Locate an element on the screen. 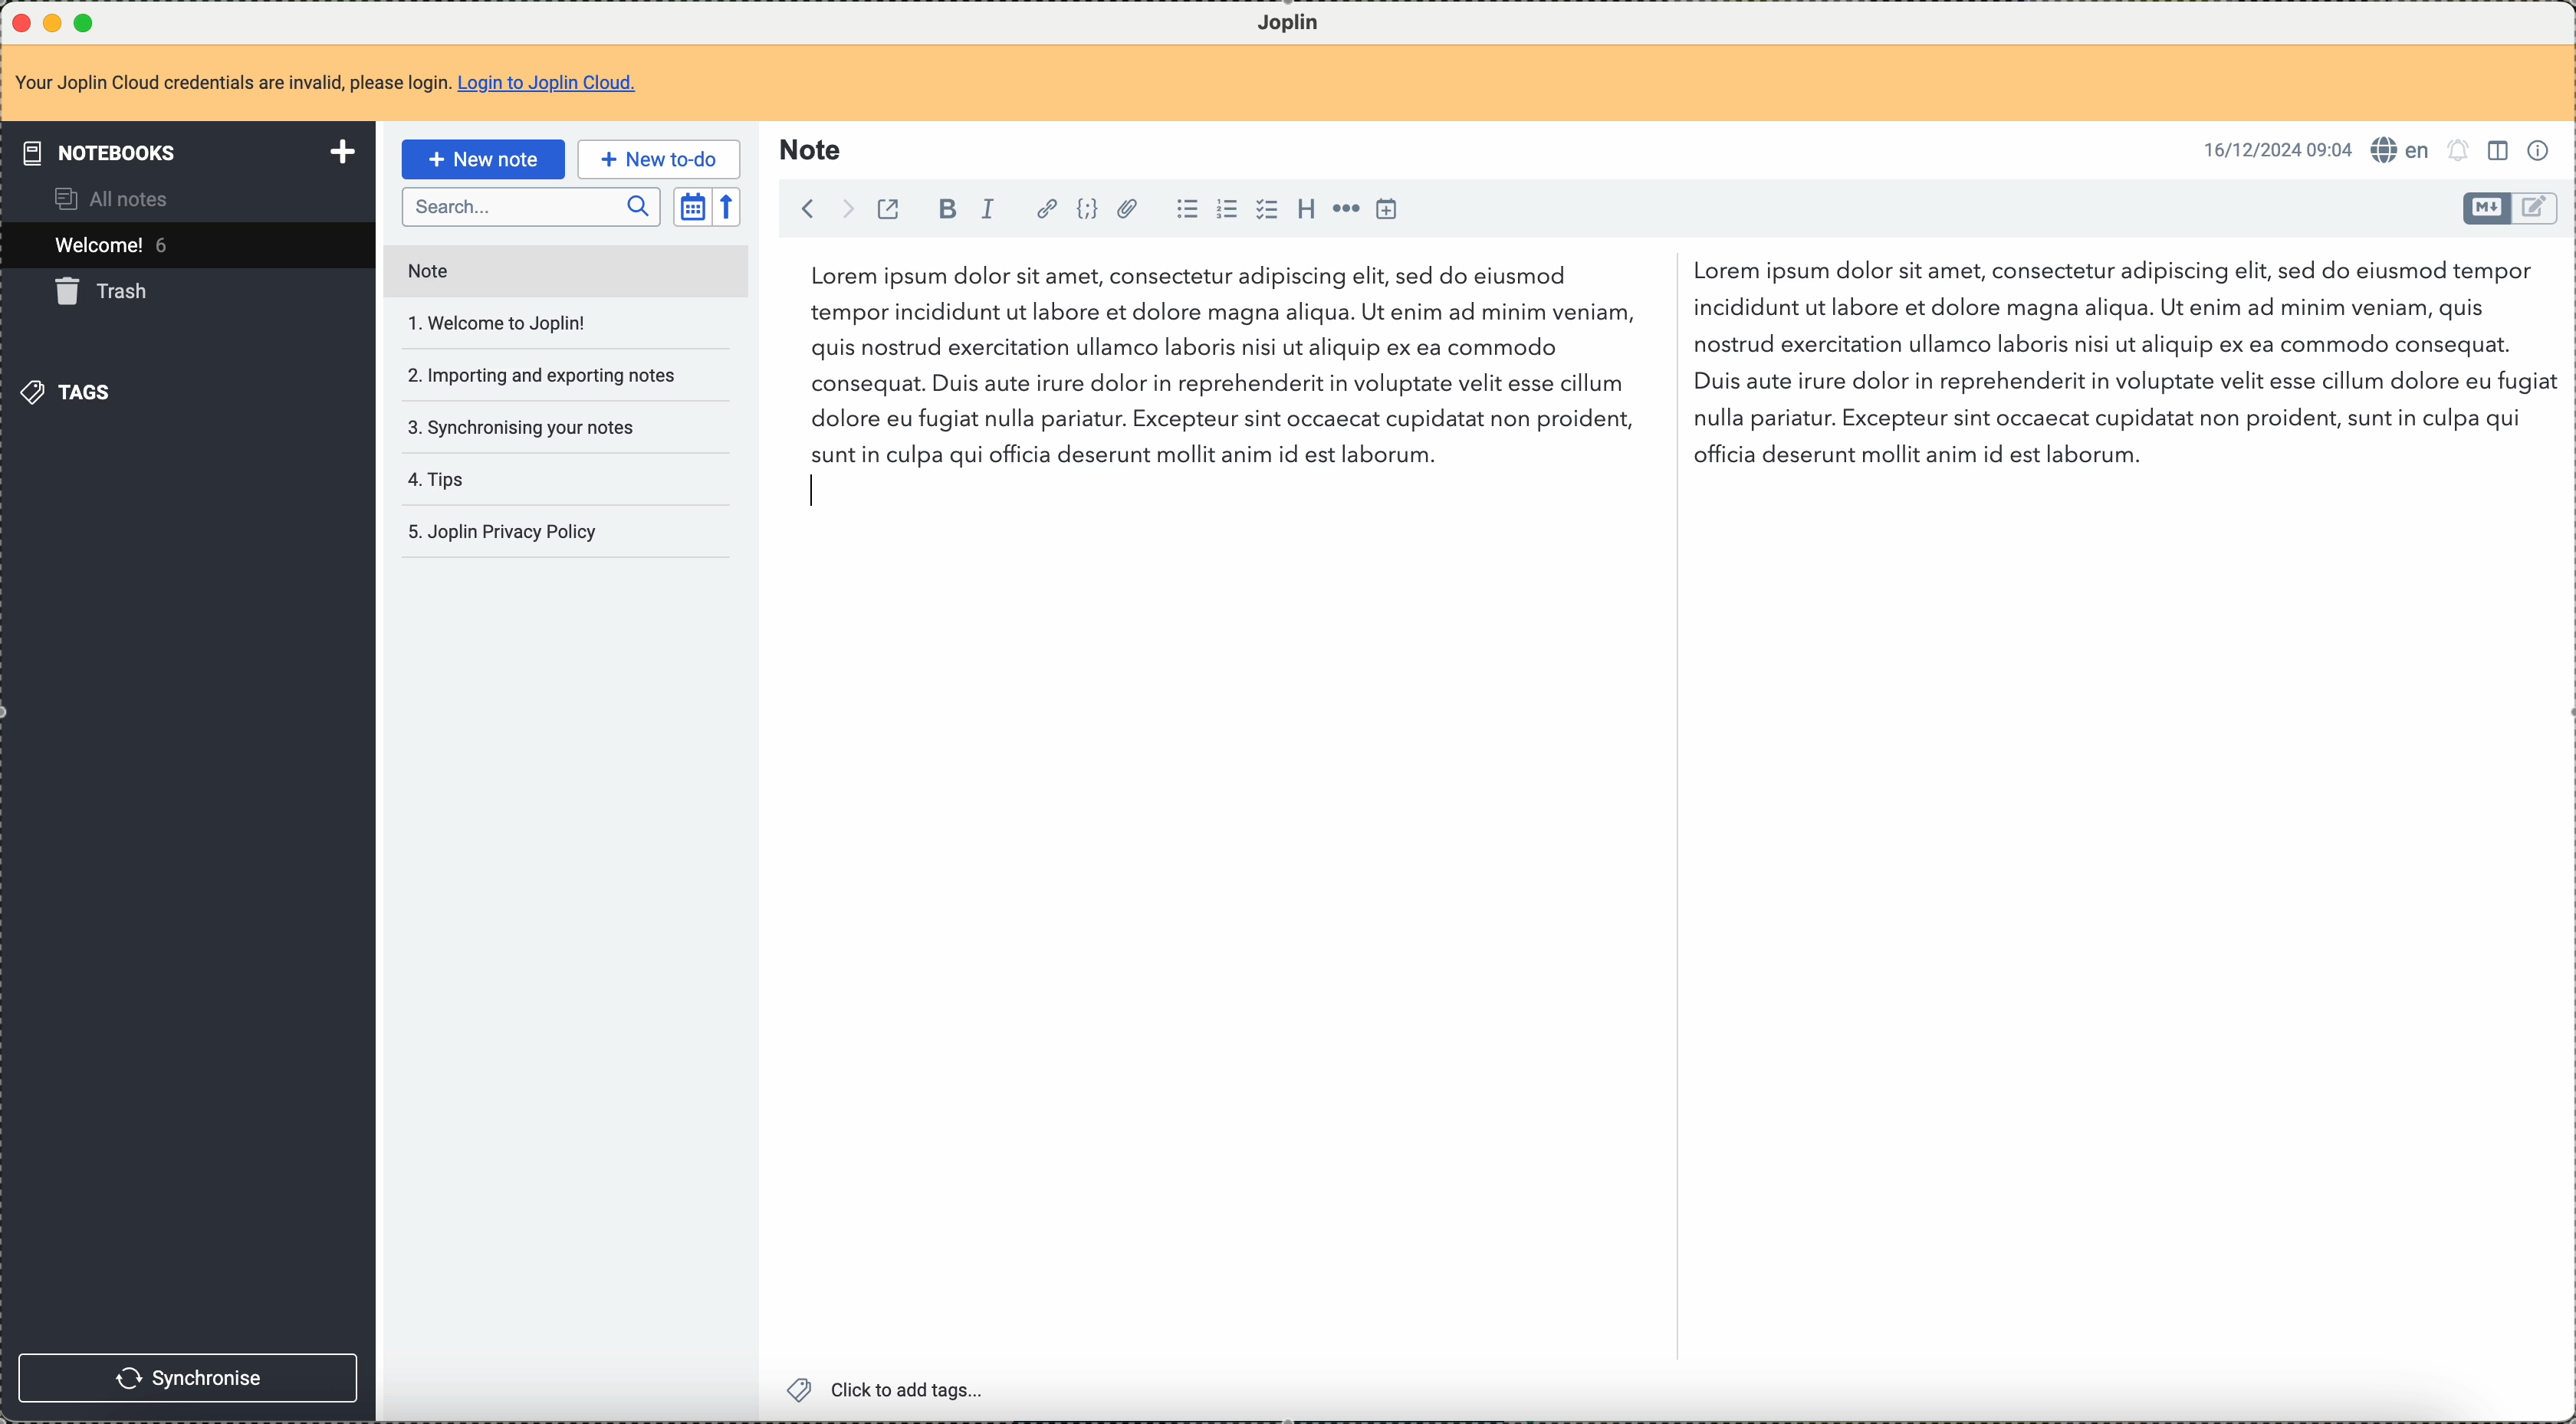 The image size is (2576, 1424). attach file is located at coordinates (1130, 208).